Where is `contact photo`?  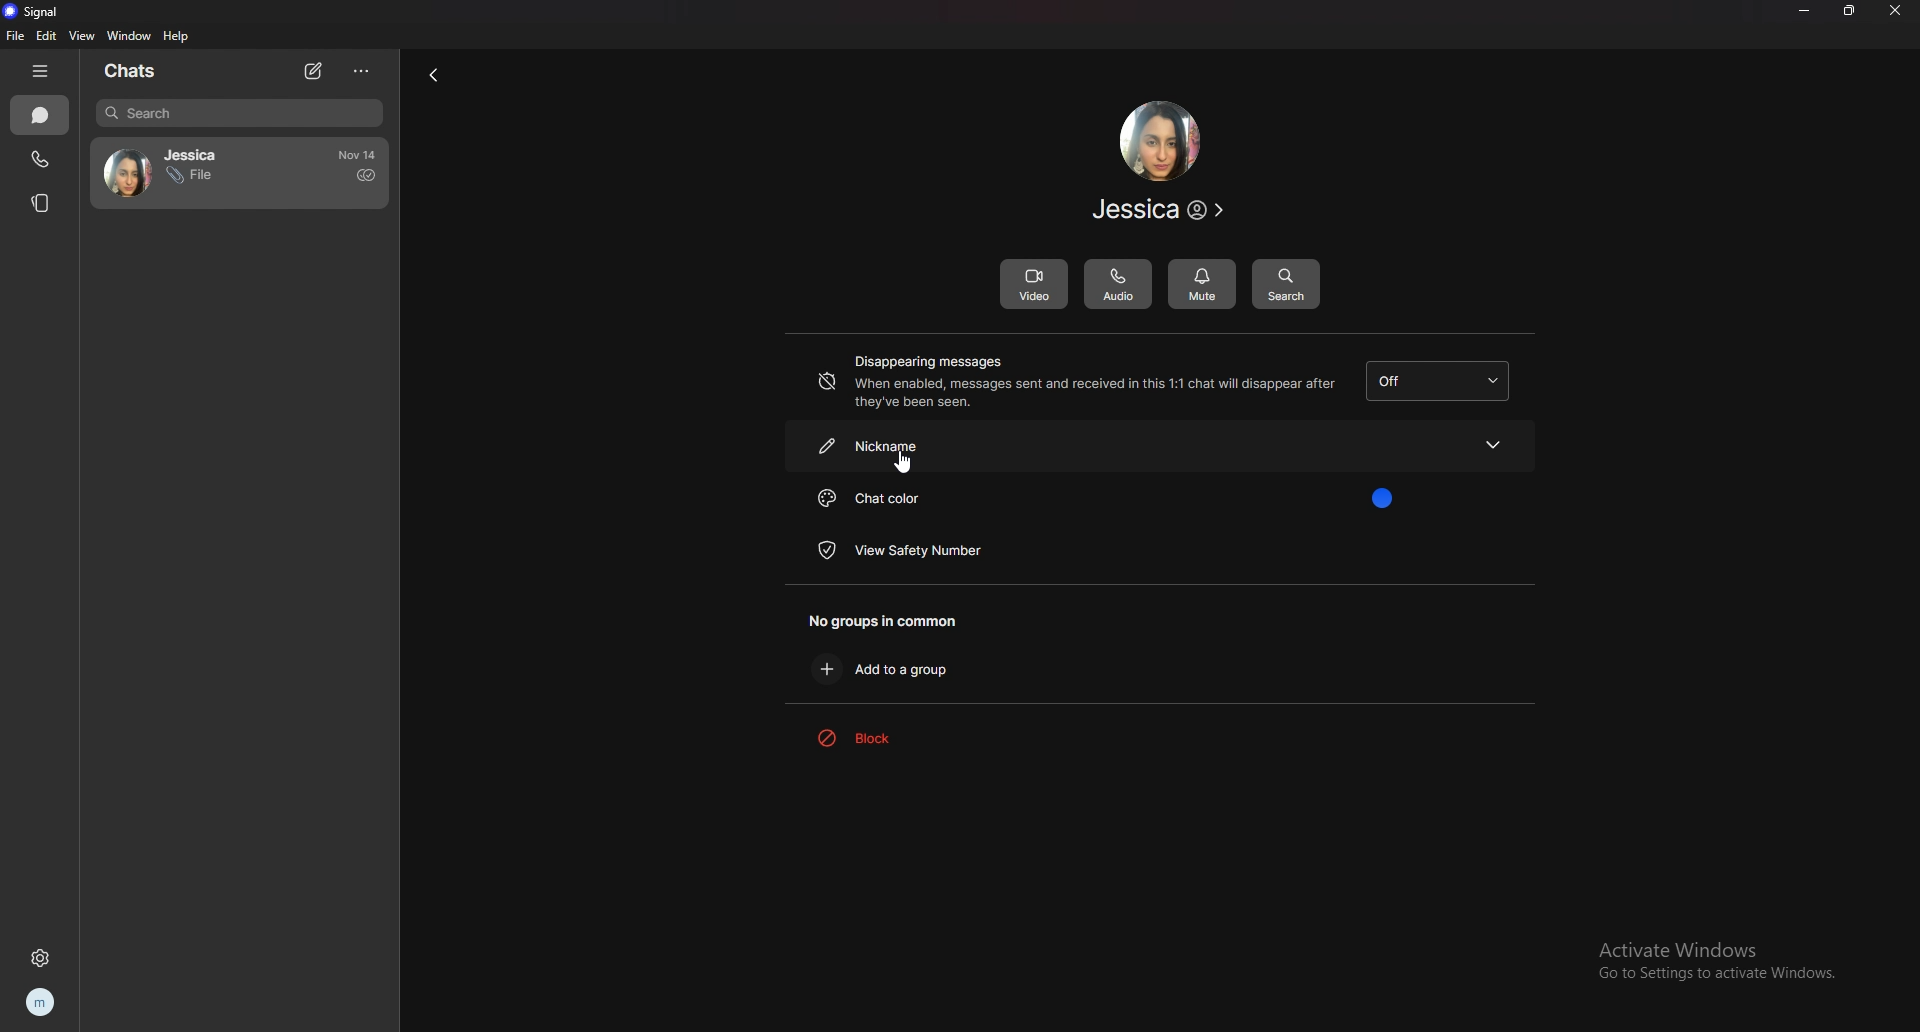 contact photo is located at coordinates (1159, 140).